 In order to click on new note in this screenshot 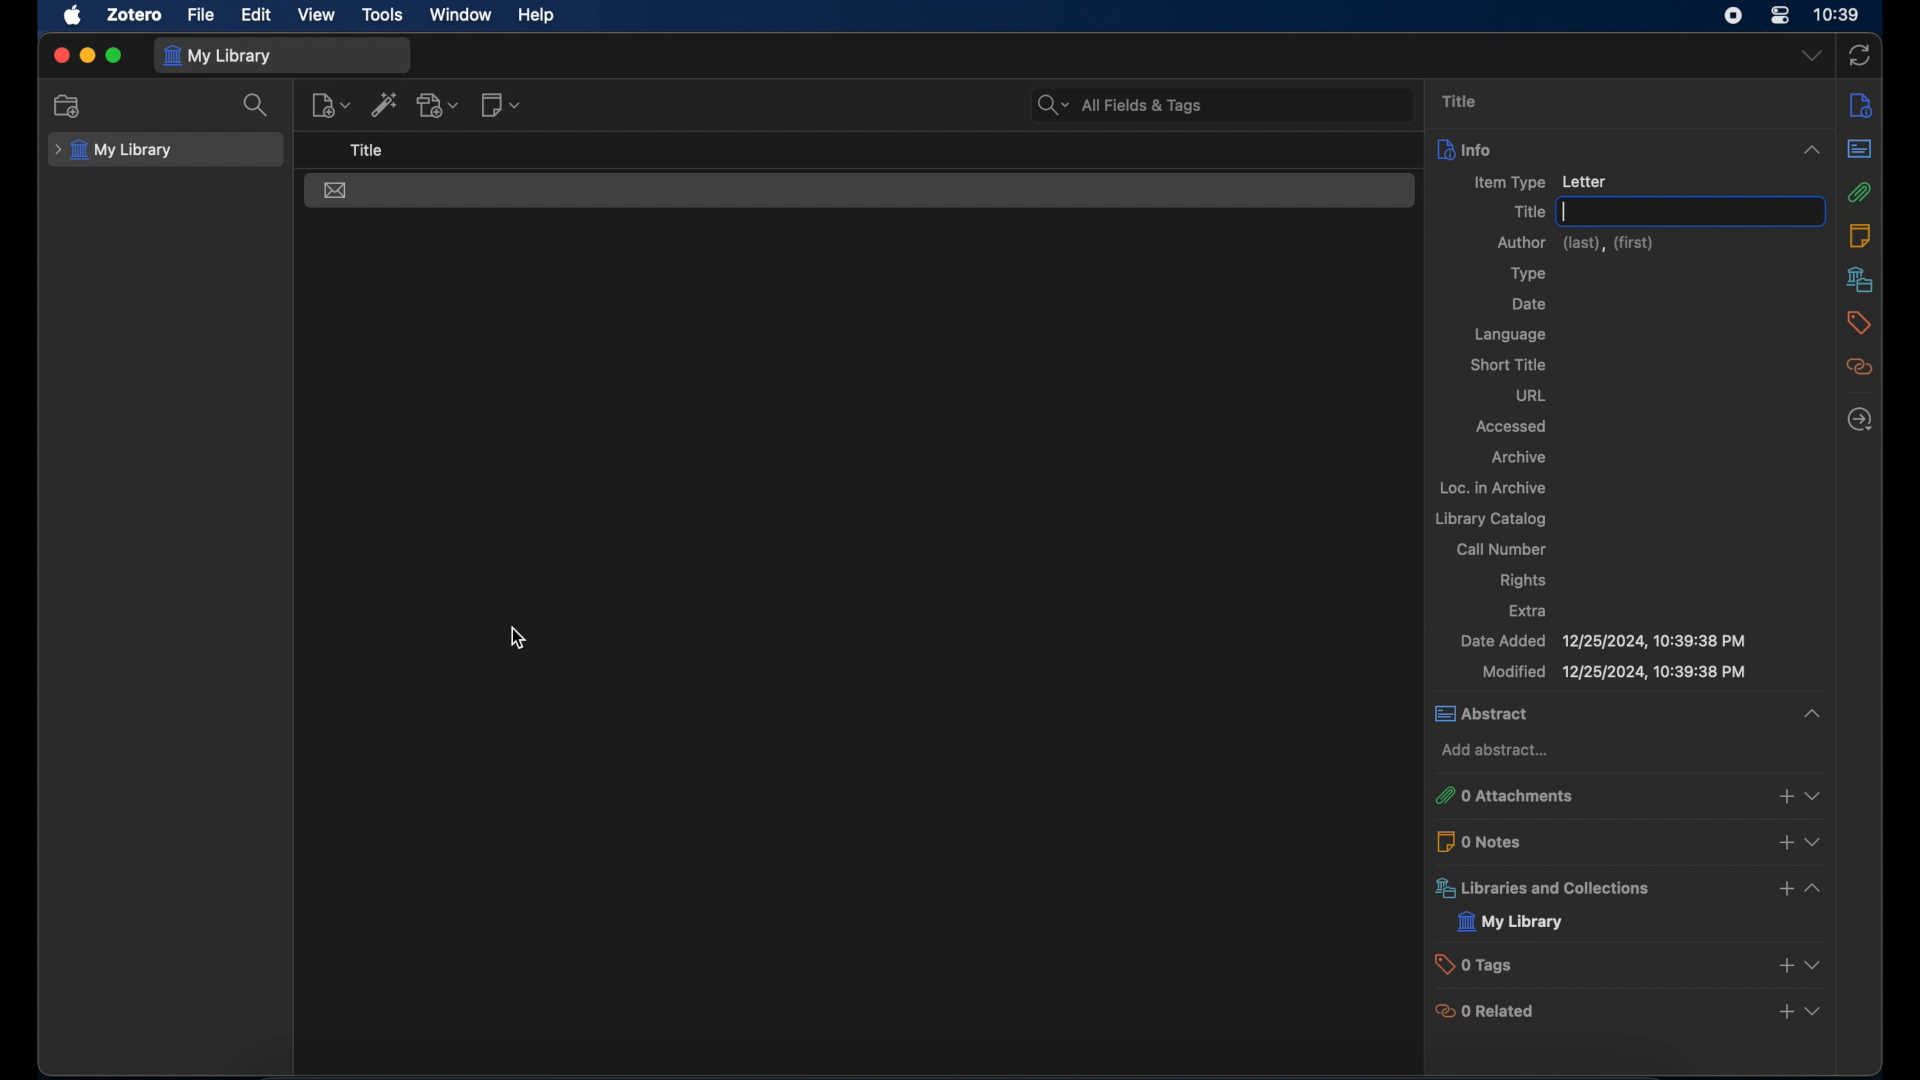, I will do `click(499, 106)`.